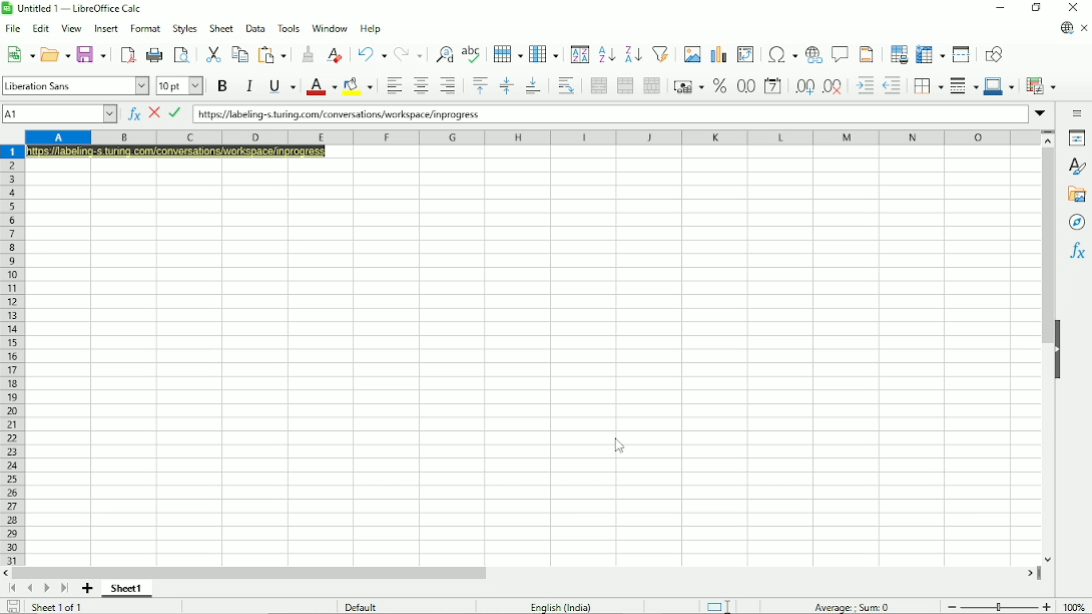  Describe the element at coordinates (898, 53) in the screenshot. I see `Define print area` at that location.